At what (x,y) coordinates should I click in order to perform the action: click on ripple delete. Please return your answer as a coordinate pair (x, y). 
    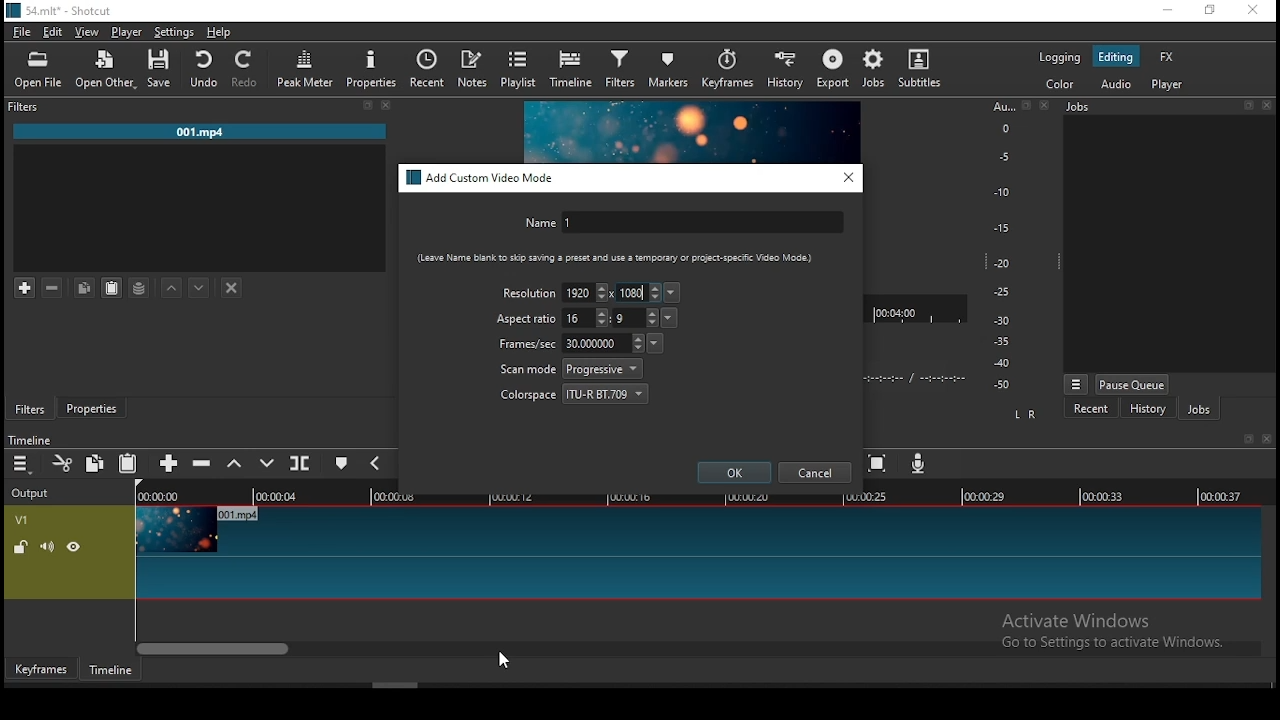
    Looking at the image, I should click on (201, 462).